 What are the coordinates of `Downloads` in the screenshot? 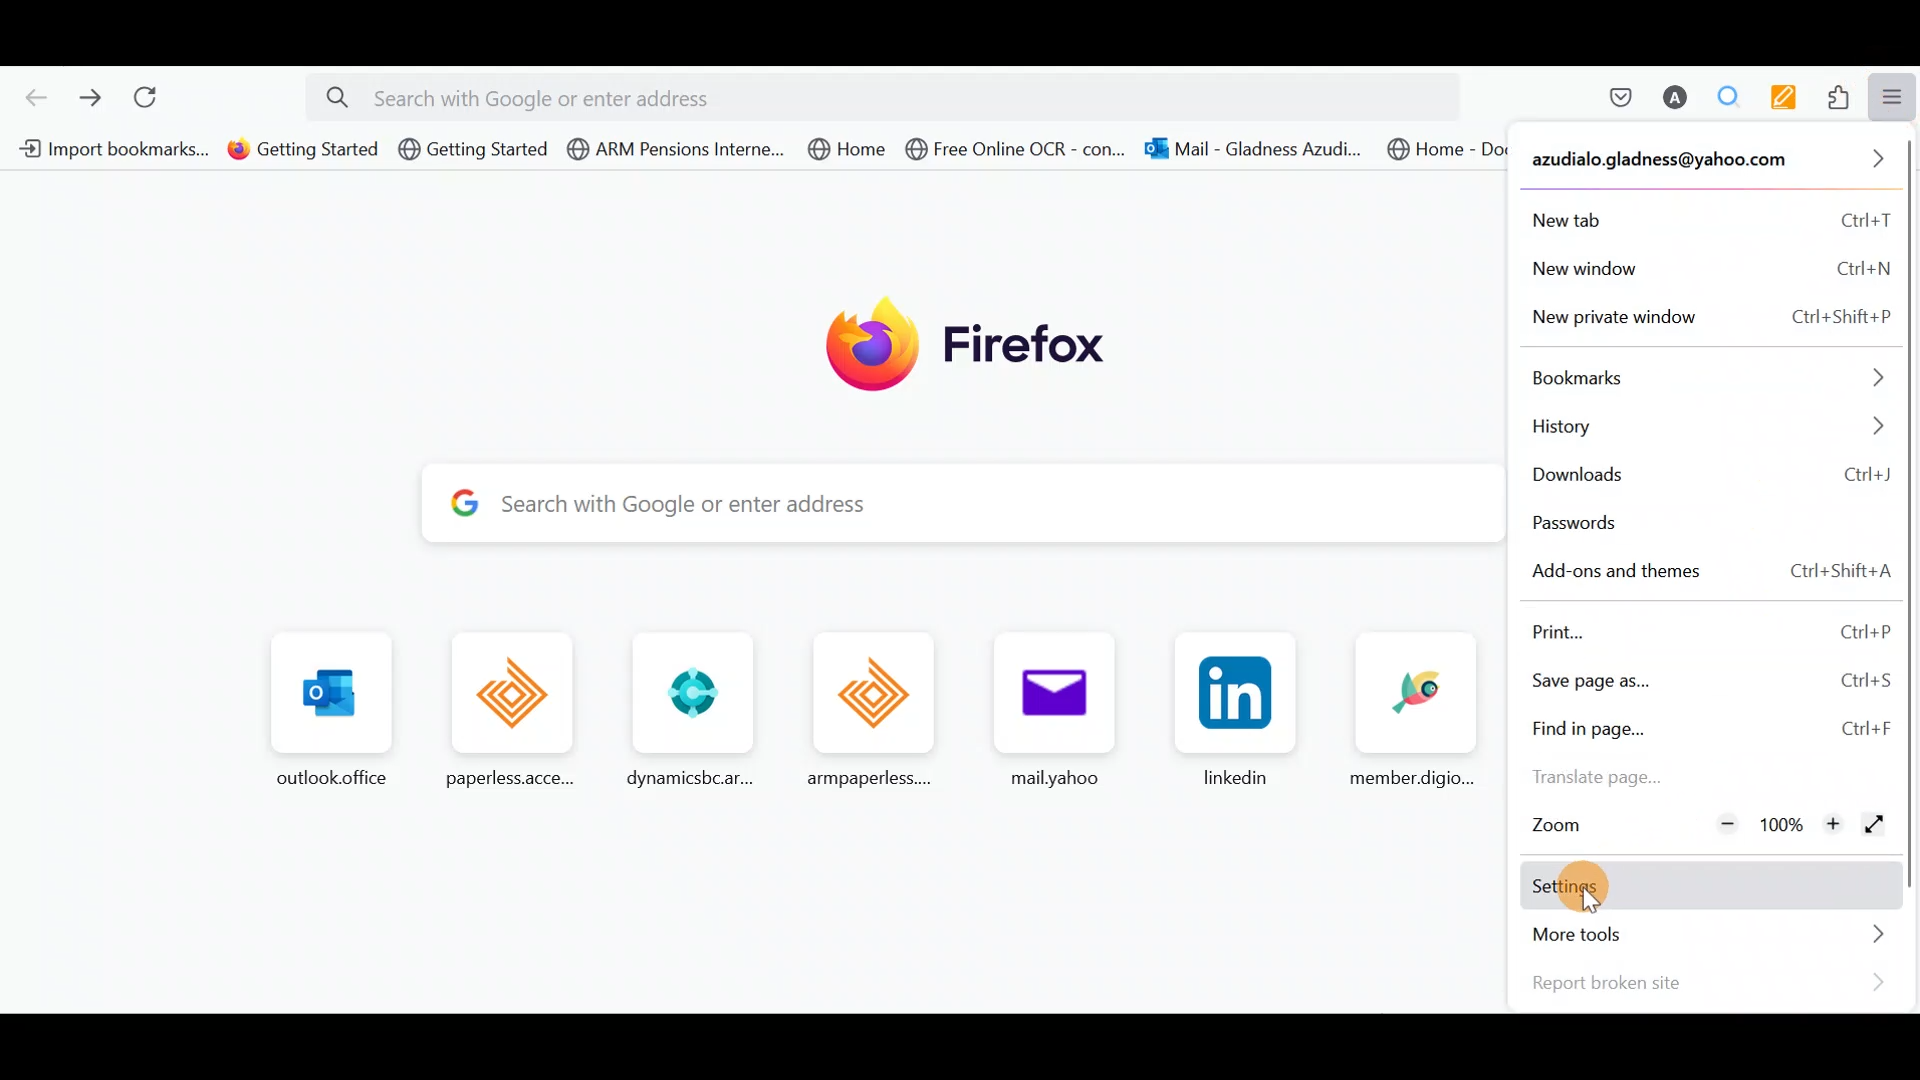 It's located at (1711, 475).